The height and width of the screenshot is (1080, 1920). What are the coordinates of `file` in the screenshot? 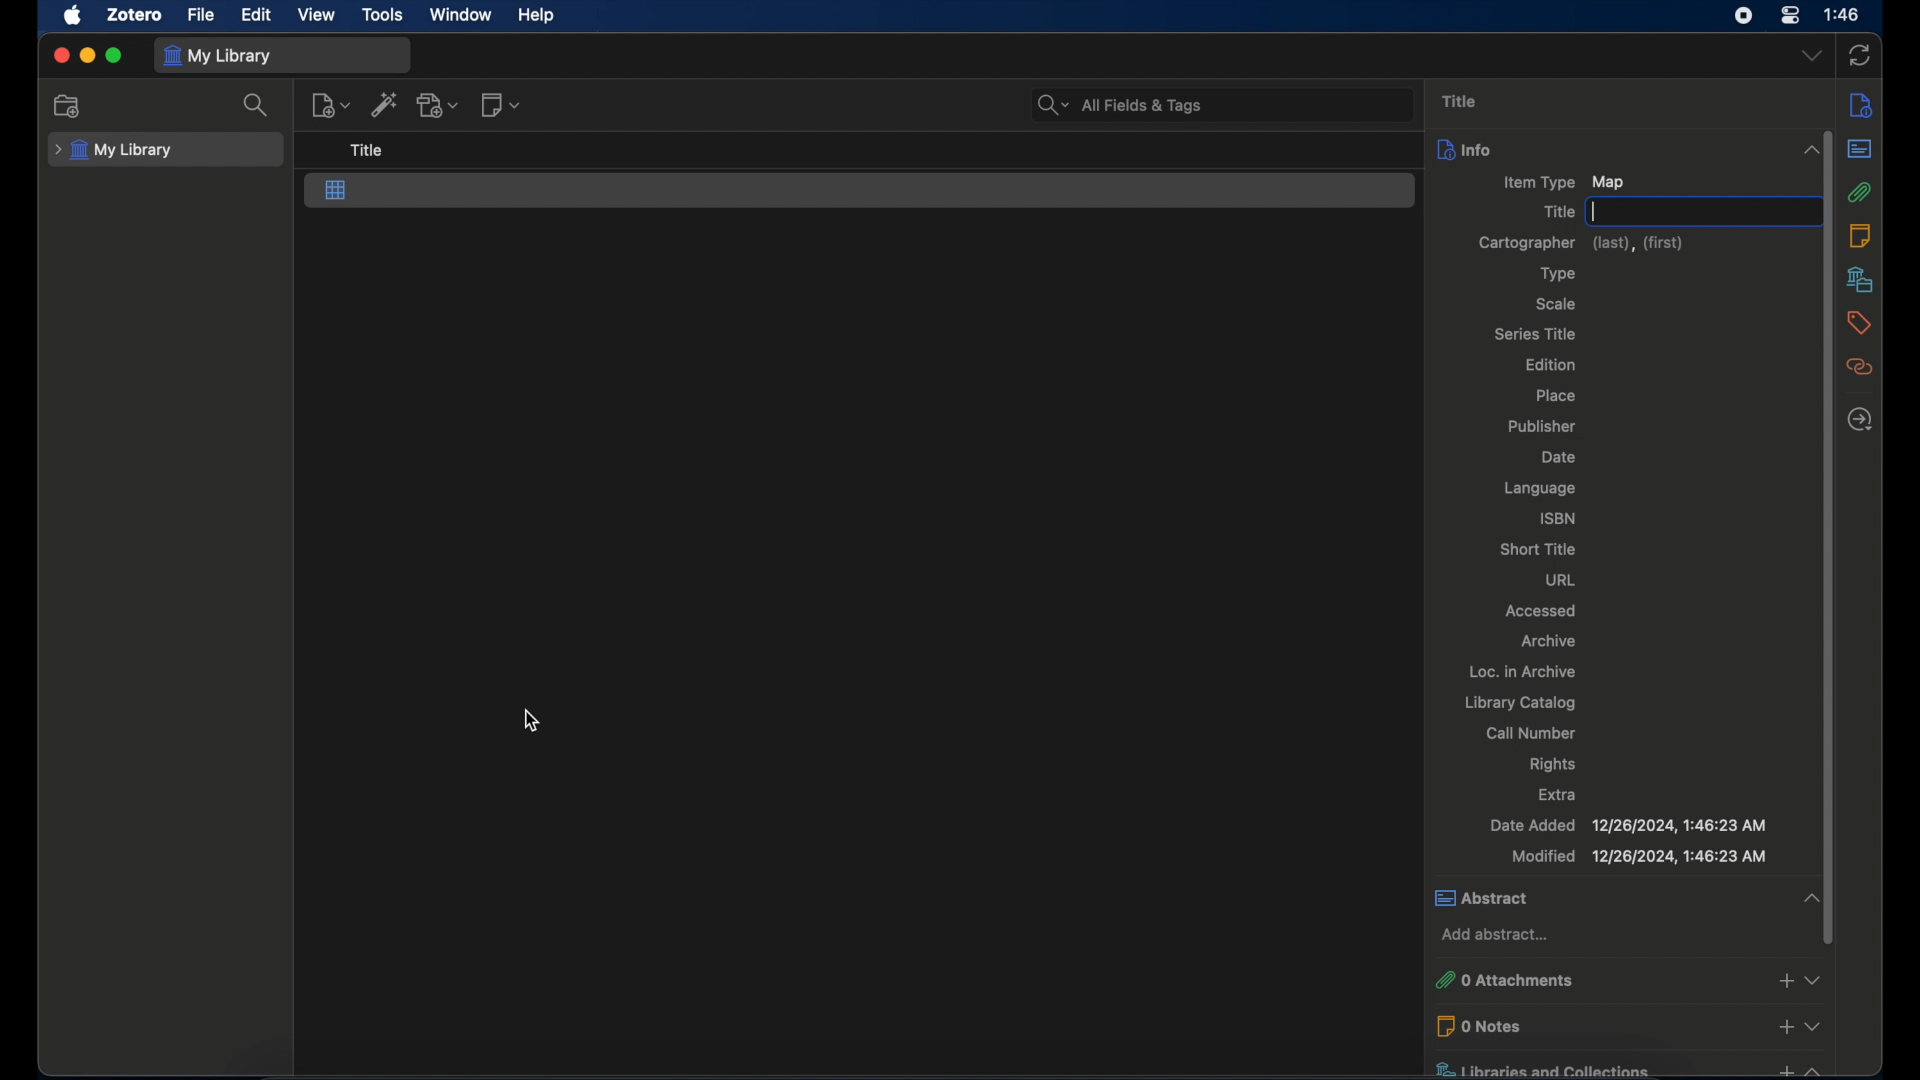 It's located at (200, 14).